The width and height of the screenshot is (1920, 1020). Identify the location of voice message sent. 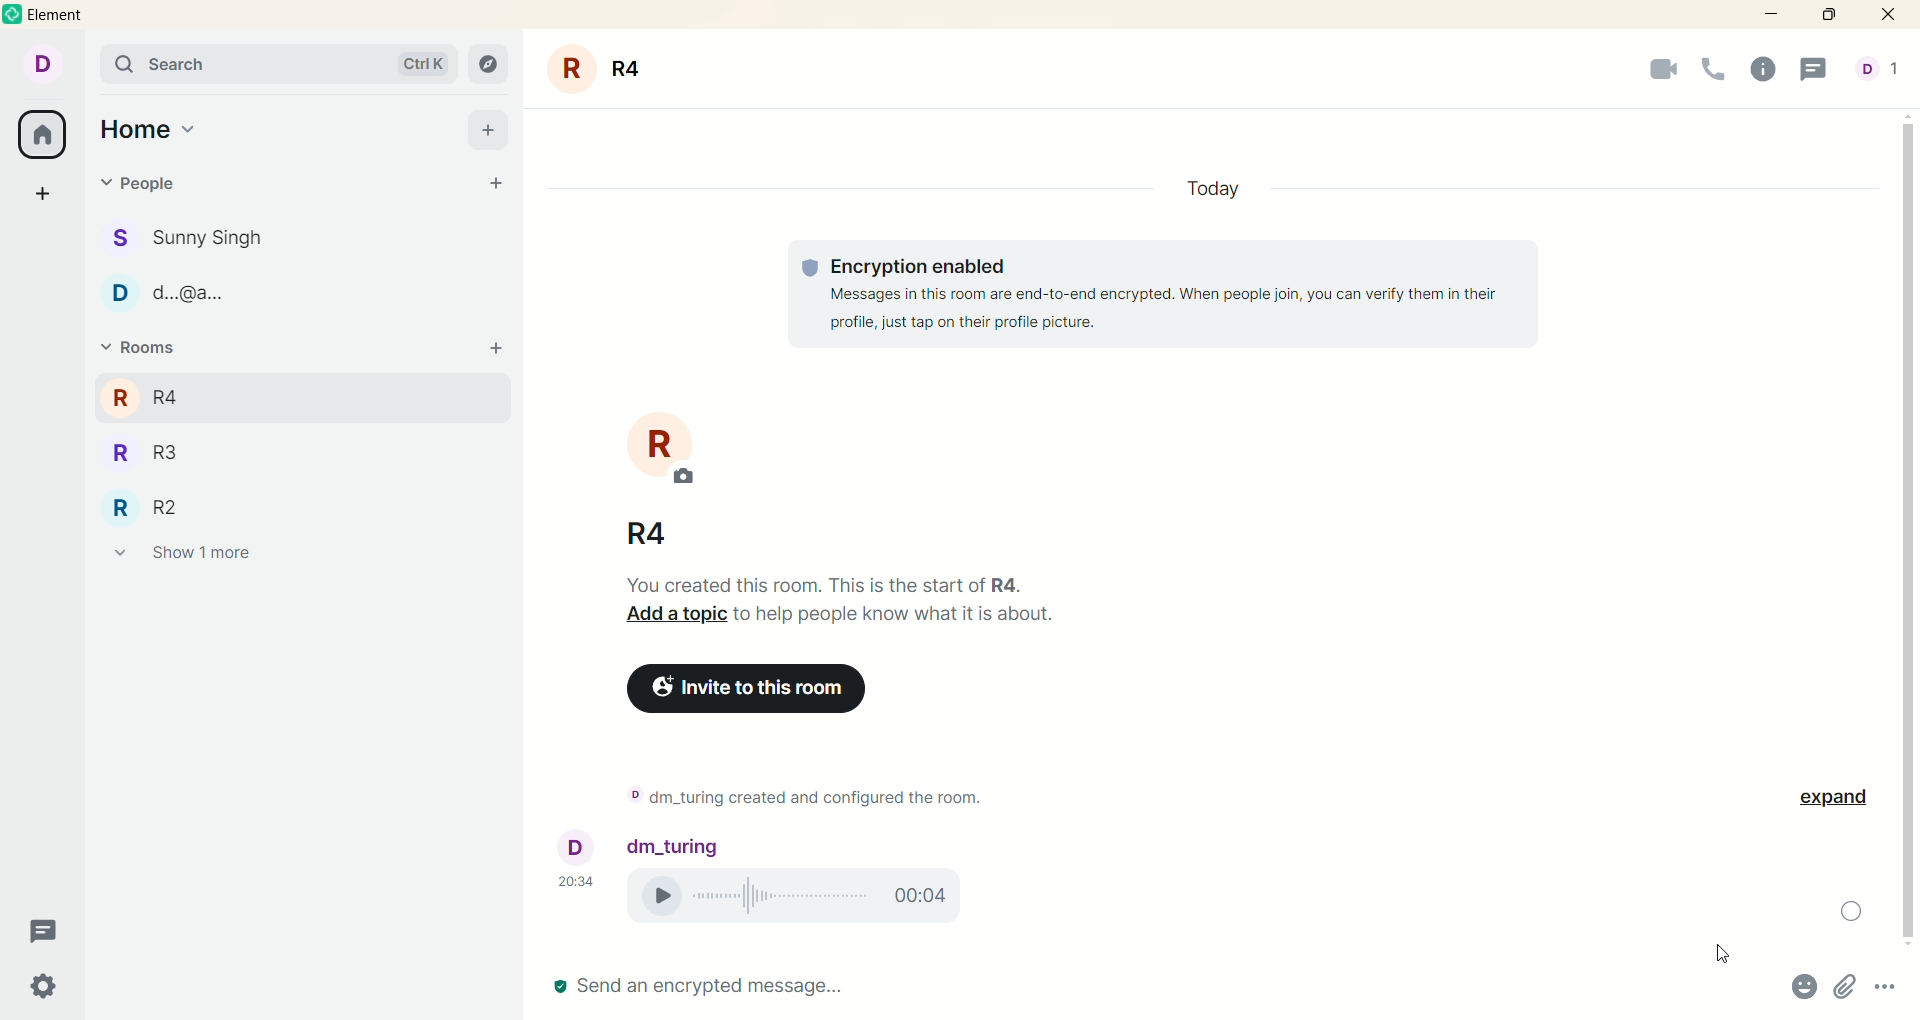
(830, 789).